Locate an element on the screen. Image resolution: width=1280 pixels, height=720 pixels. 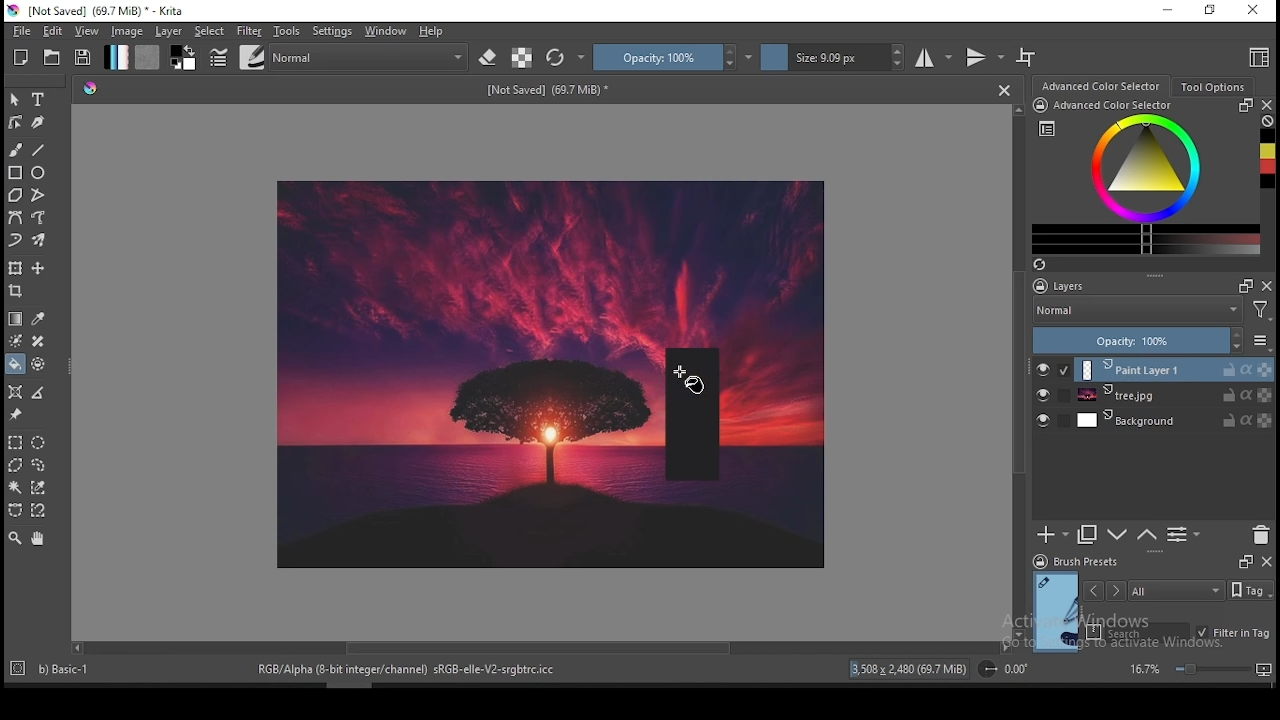
similar color selection tool is located at coordinates (39, 487).